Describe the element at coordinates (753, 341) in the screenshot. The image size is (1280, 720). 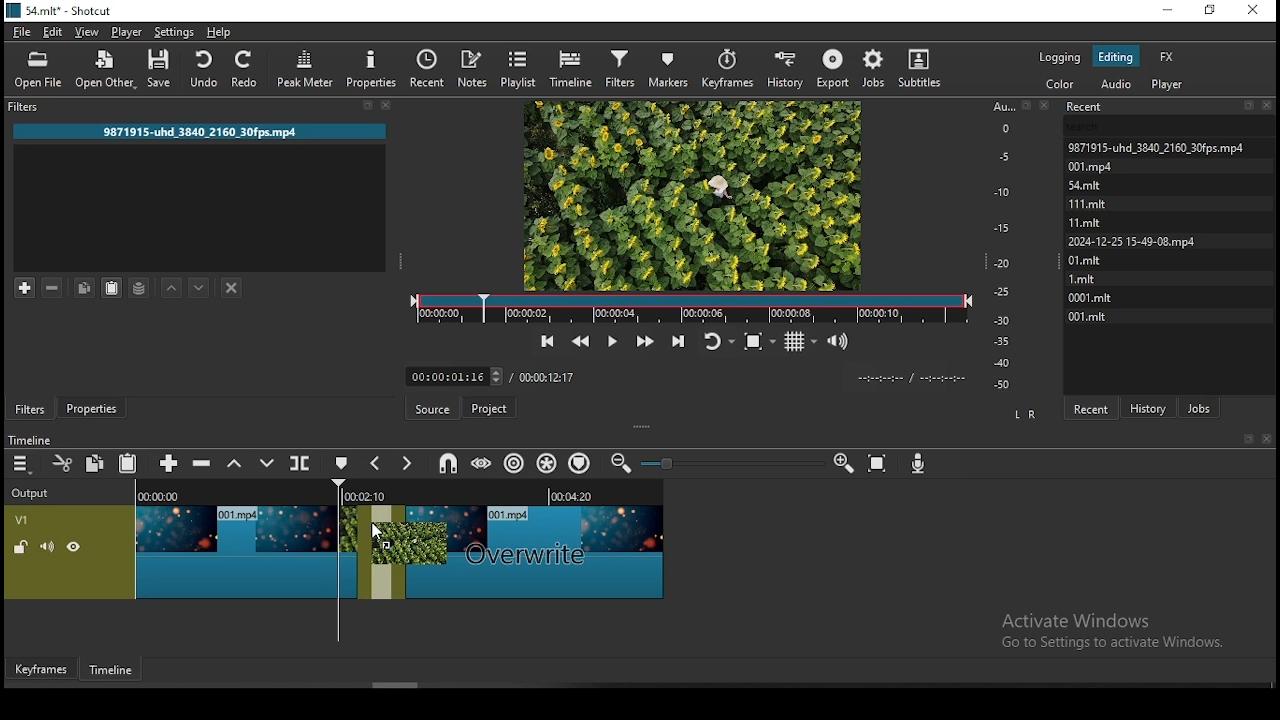
I see `toggle zoo` at that location.